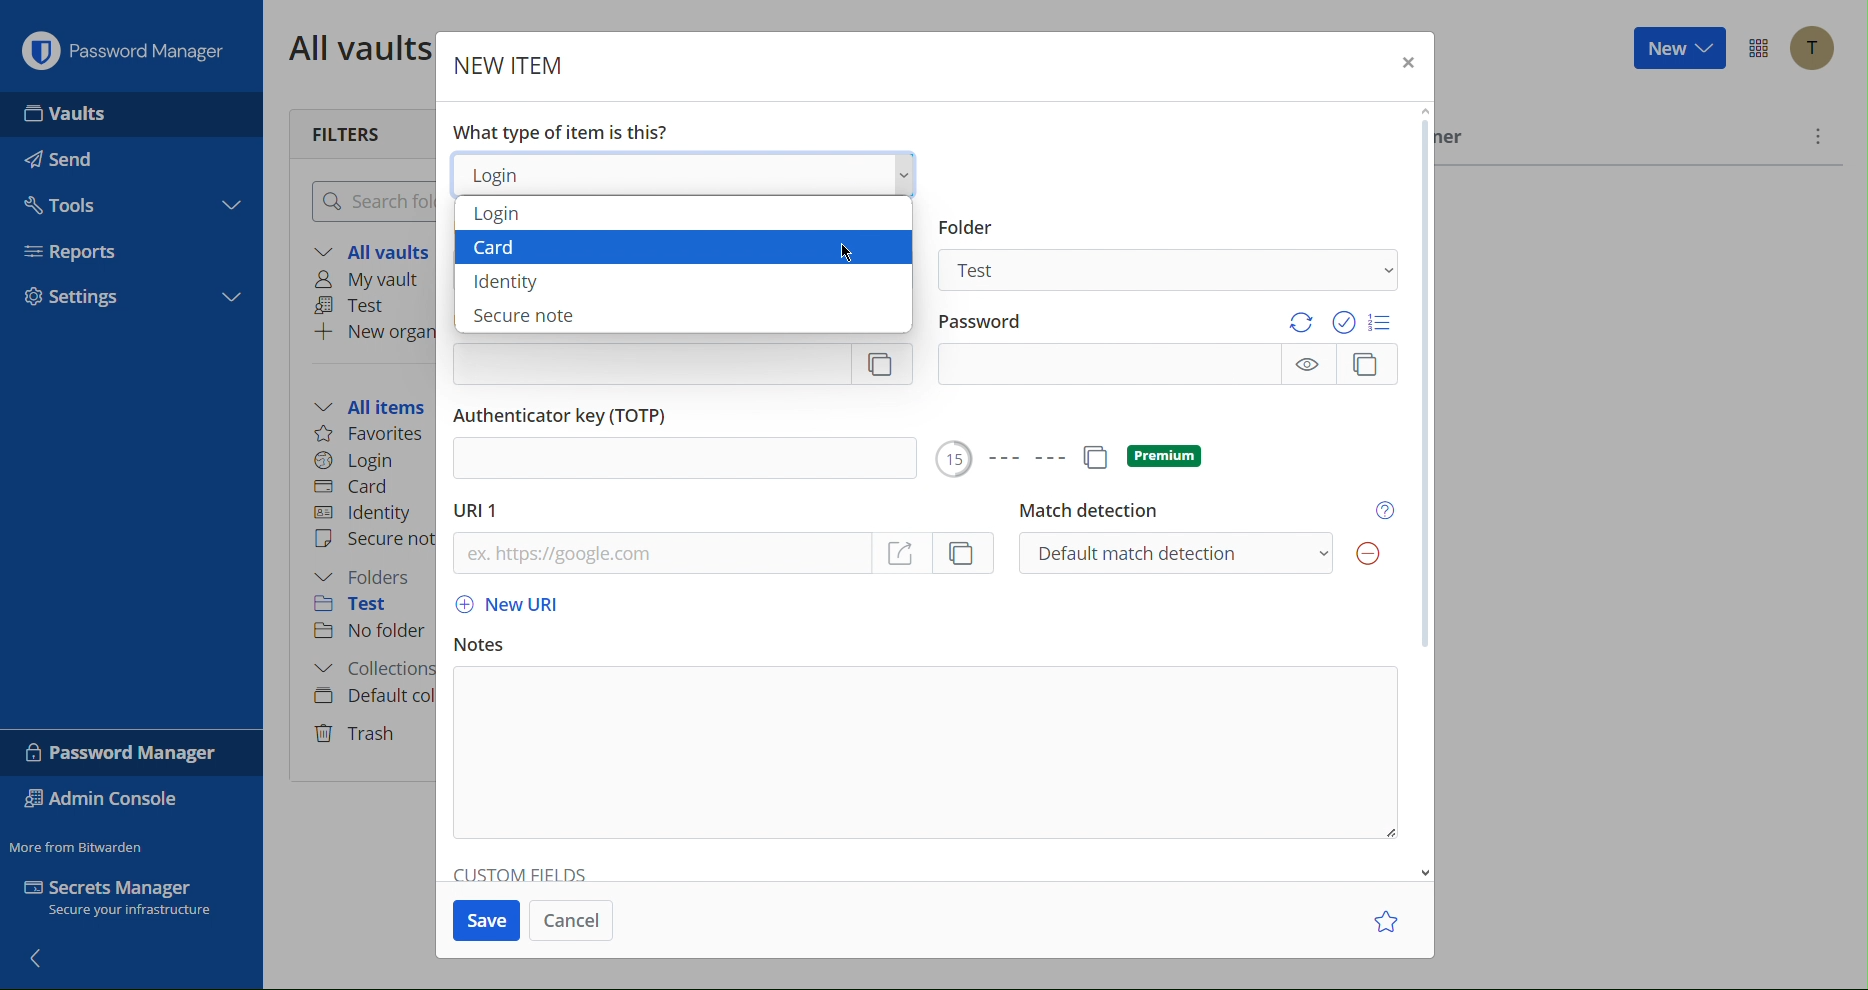 The width and height of the screenshot is (1868, 990). What do you see at coordinates (67, 162) in the screenshot?
I see `Send` at bounding box center [67, 162].